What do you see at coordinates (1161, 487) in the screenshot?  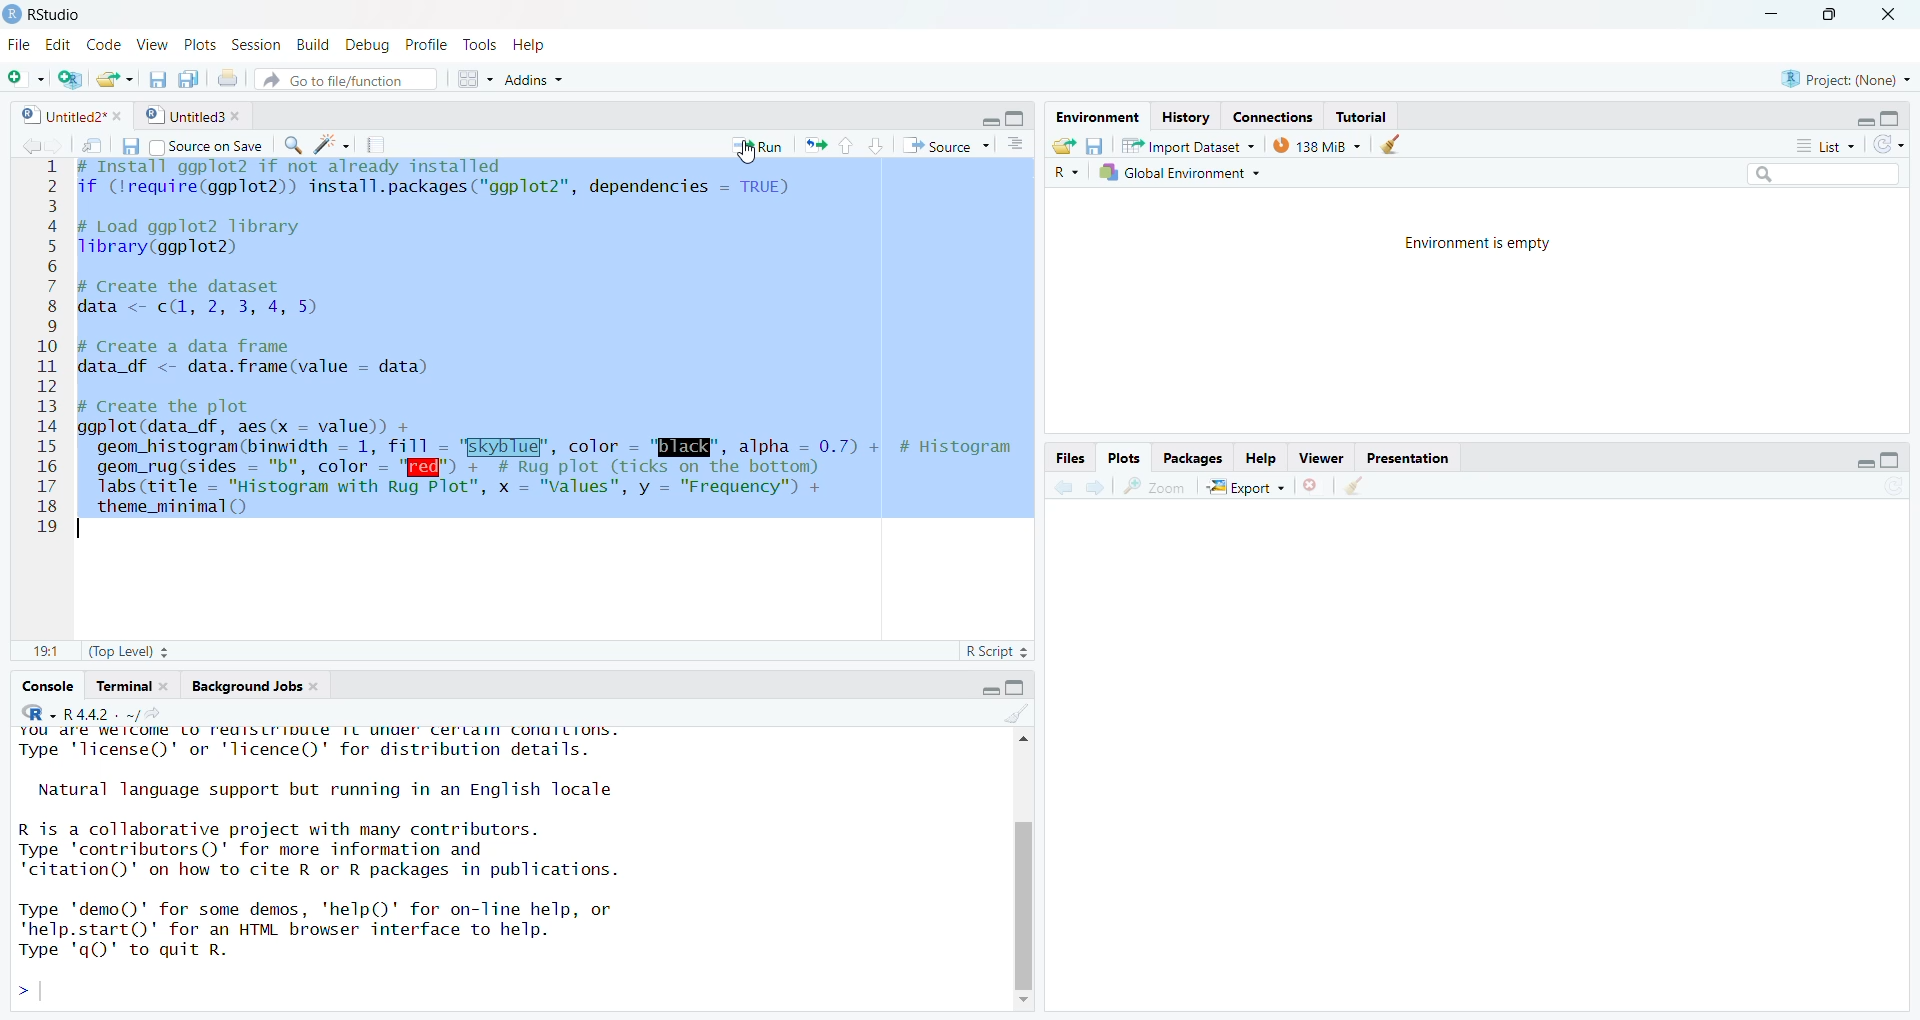 I see `Zoom` at bounding box center [1161, 487].